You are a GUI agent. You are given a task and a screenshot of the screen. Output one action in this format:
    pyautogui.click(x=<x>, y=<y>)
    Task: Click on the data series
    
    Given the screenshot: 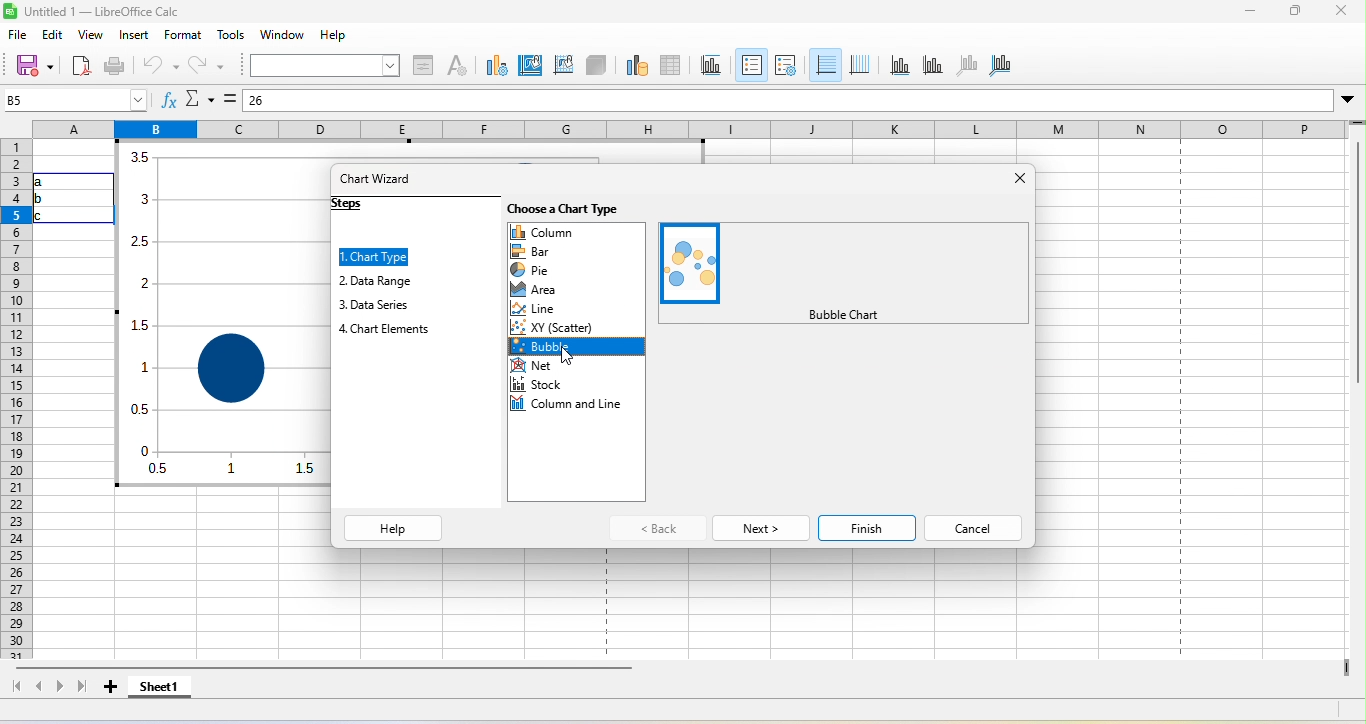 What is the action you would take?
    pyautogui.click(x=390, y=303)
    